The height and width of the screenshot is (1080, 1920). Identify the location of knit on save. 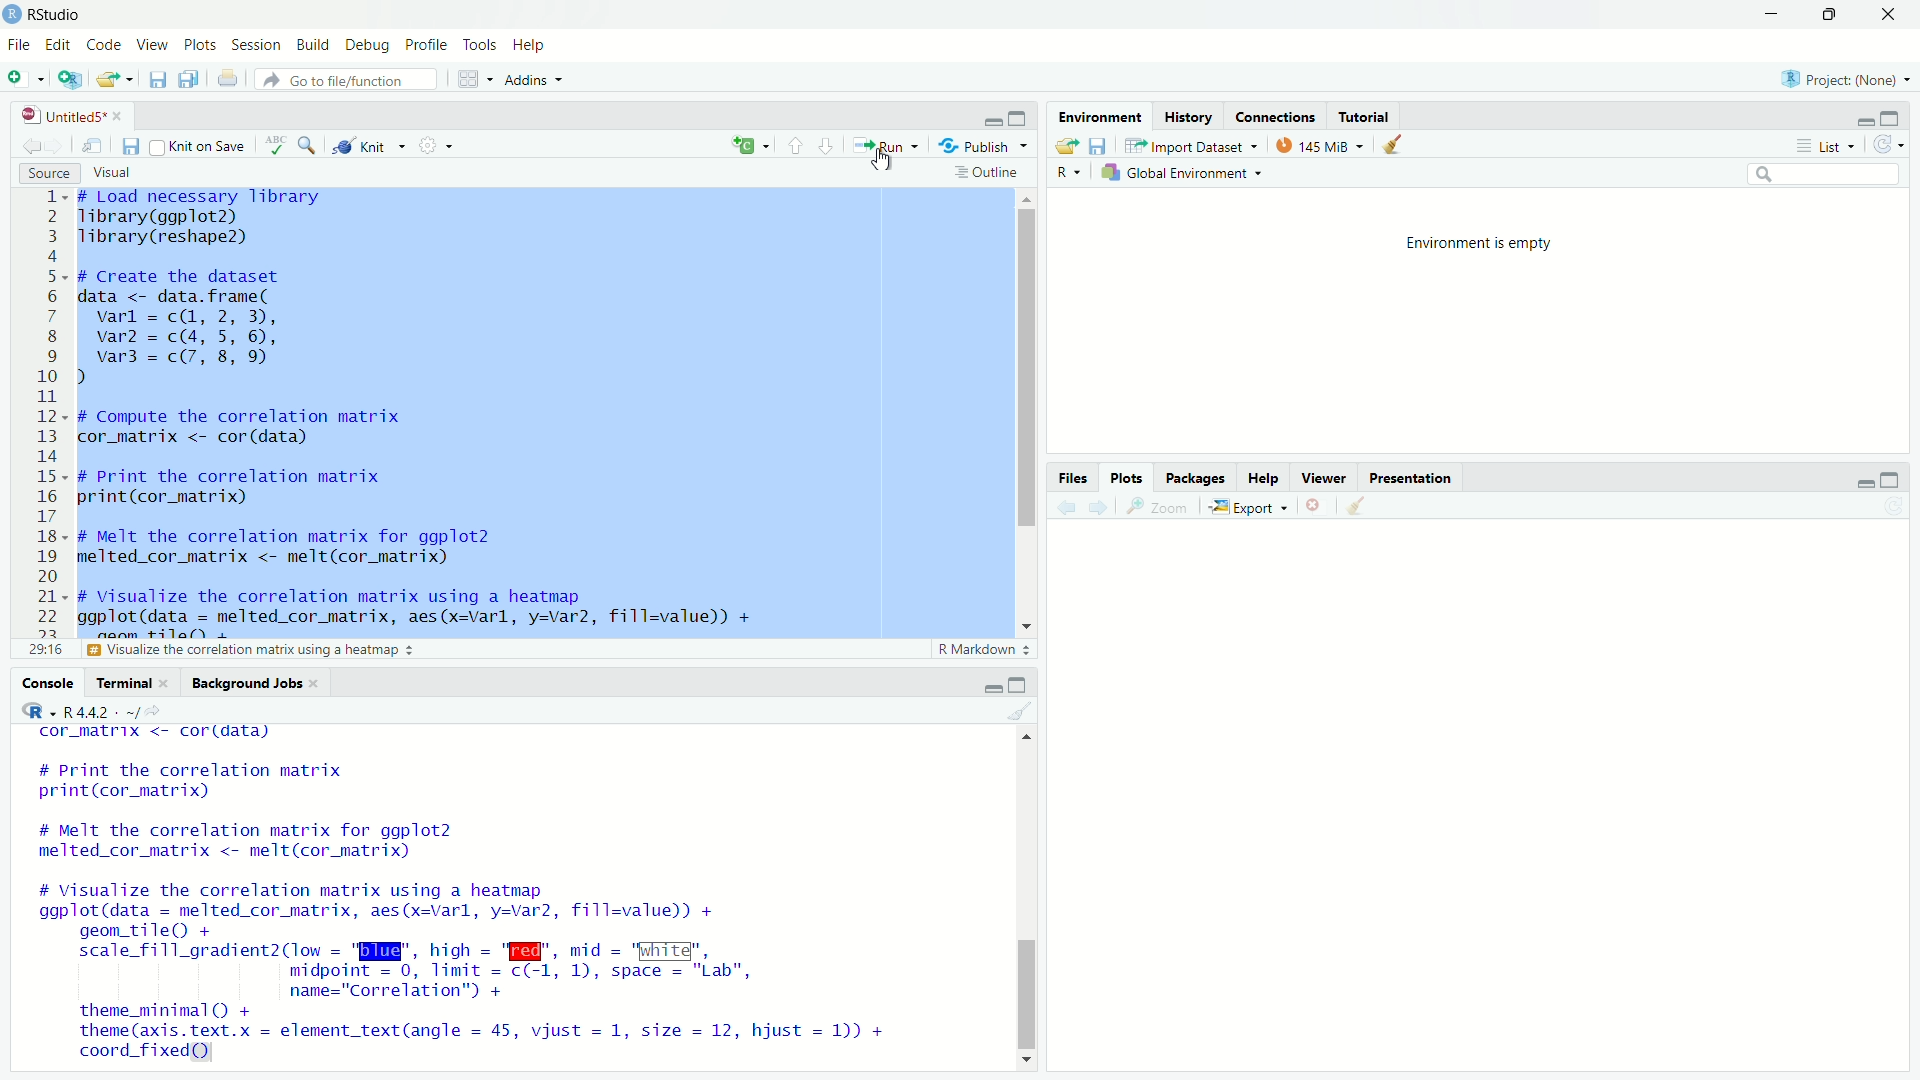
(200, 147).